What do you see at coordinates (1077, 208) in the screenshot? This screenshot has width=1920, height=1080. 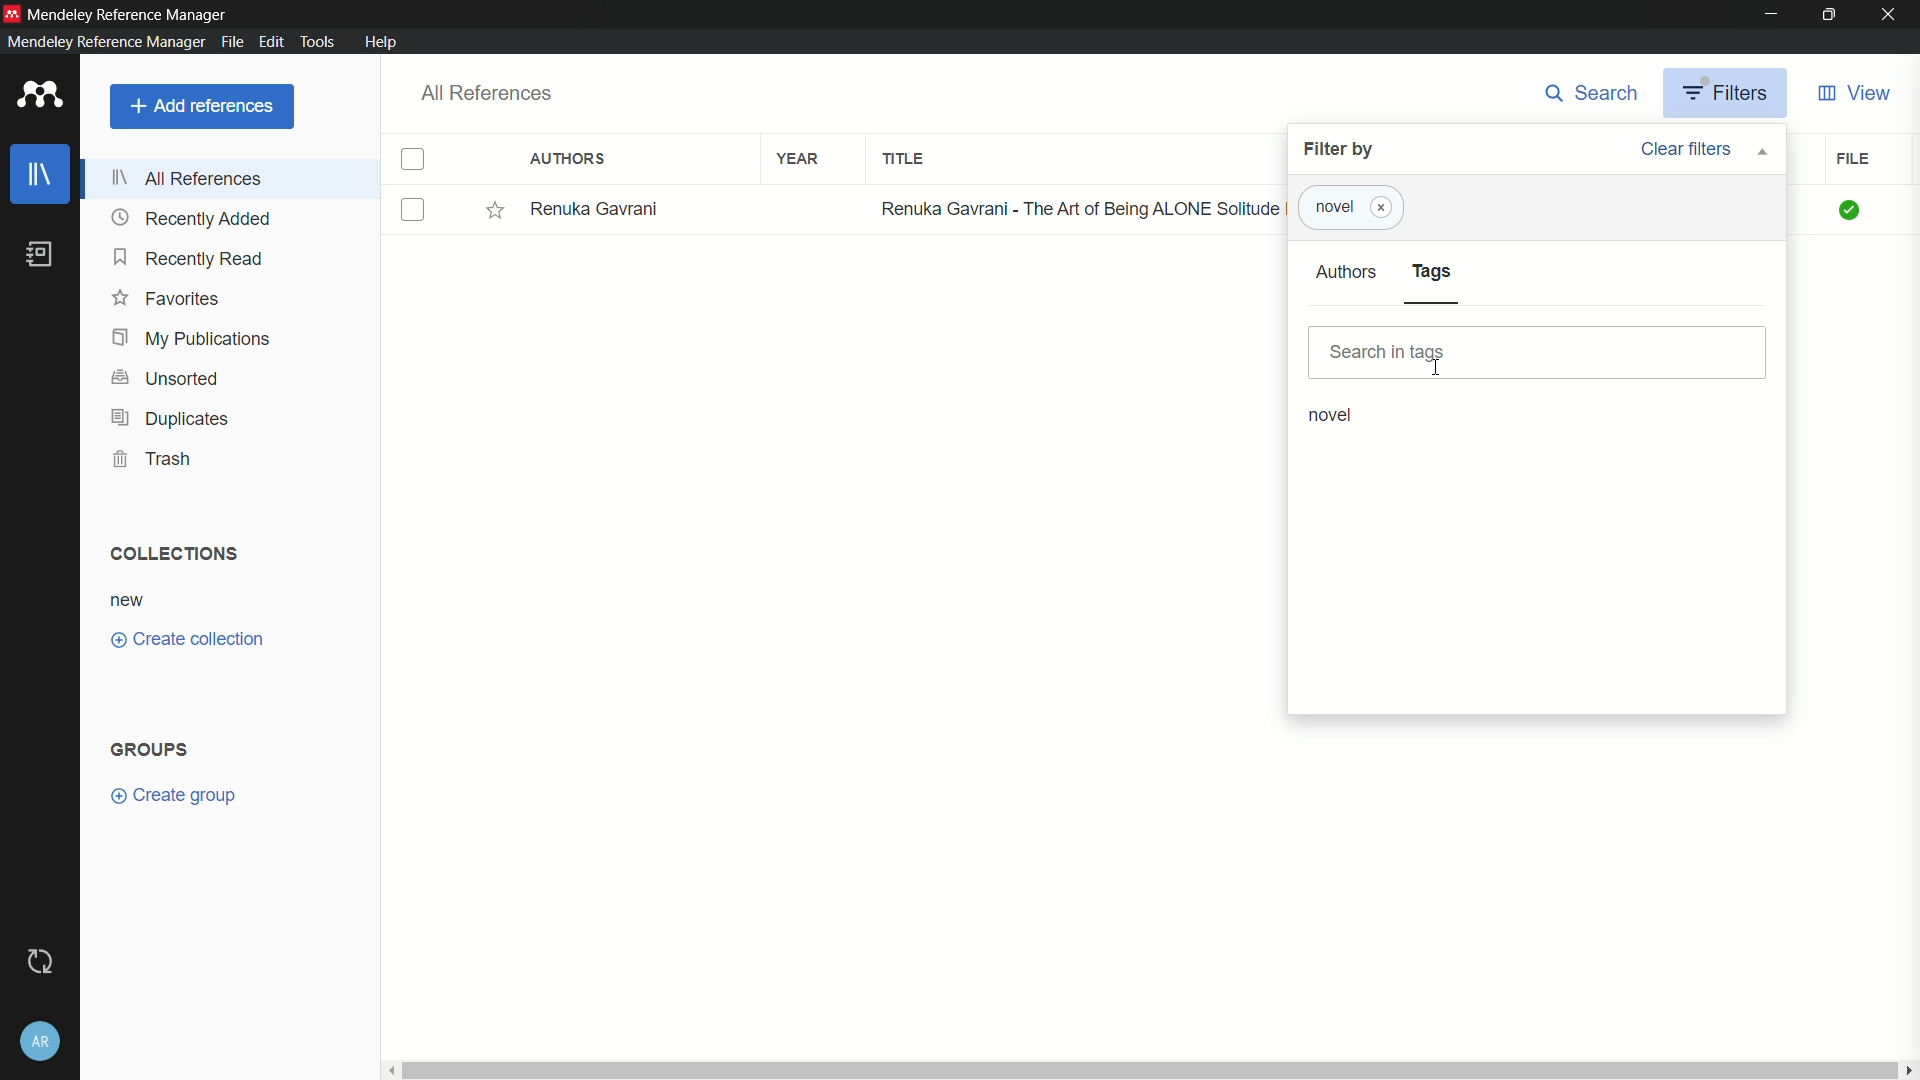 I see `Hands-on Machine Learning with Scikit-Learn, Keras, and TensorFlow Conce...` at bounding box center [1077, 208].